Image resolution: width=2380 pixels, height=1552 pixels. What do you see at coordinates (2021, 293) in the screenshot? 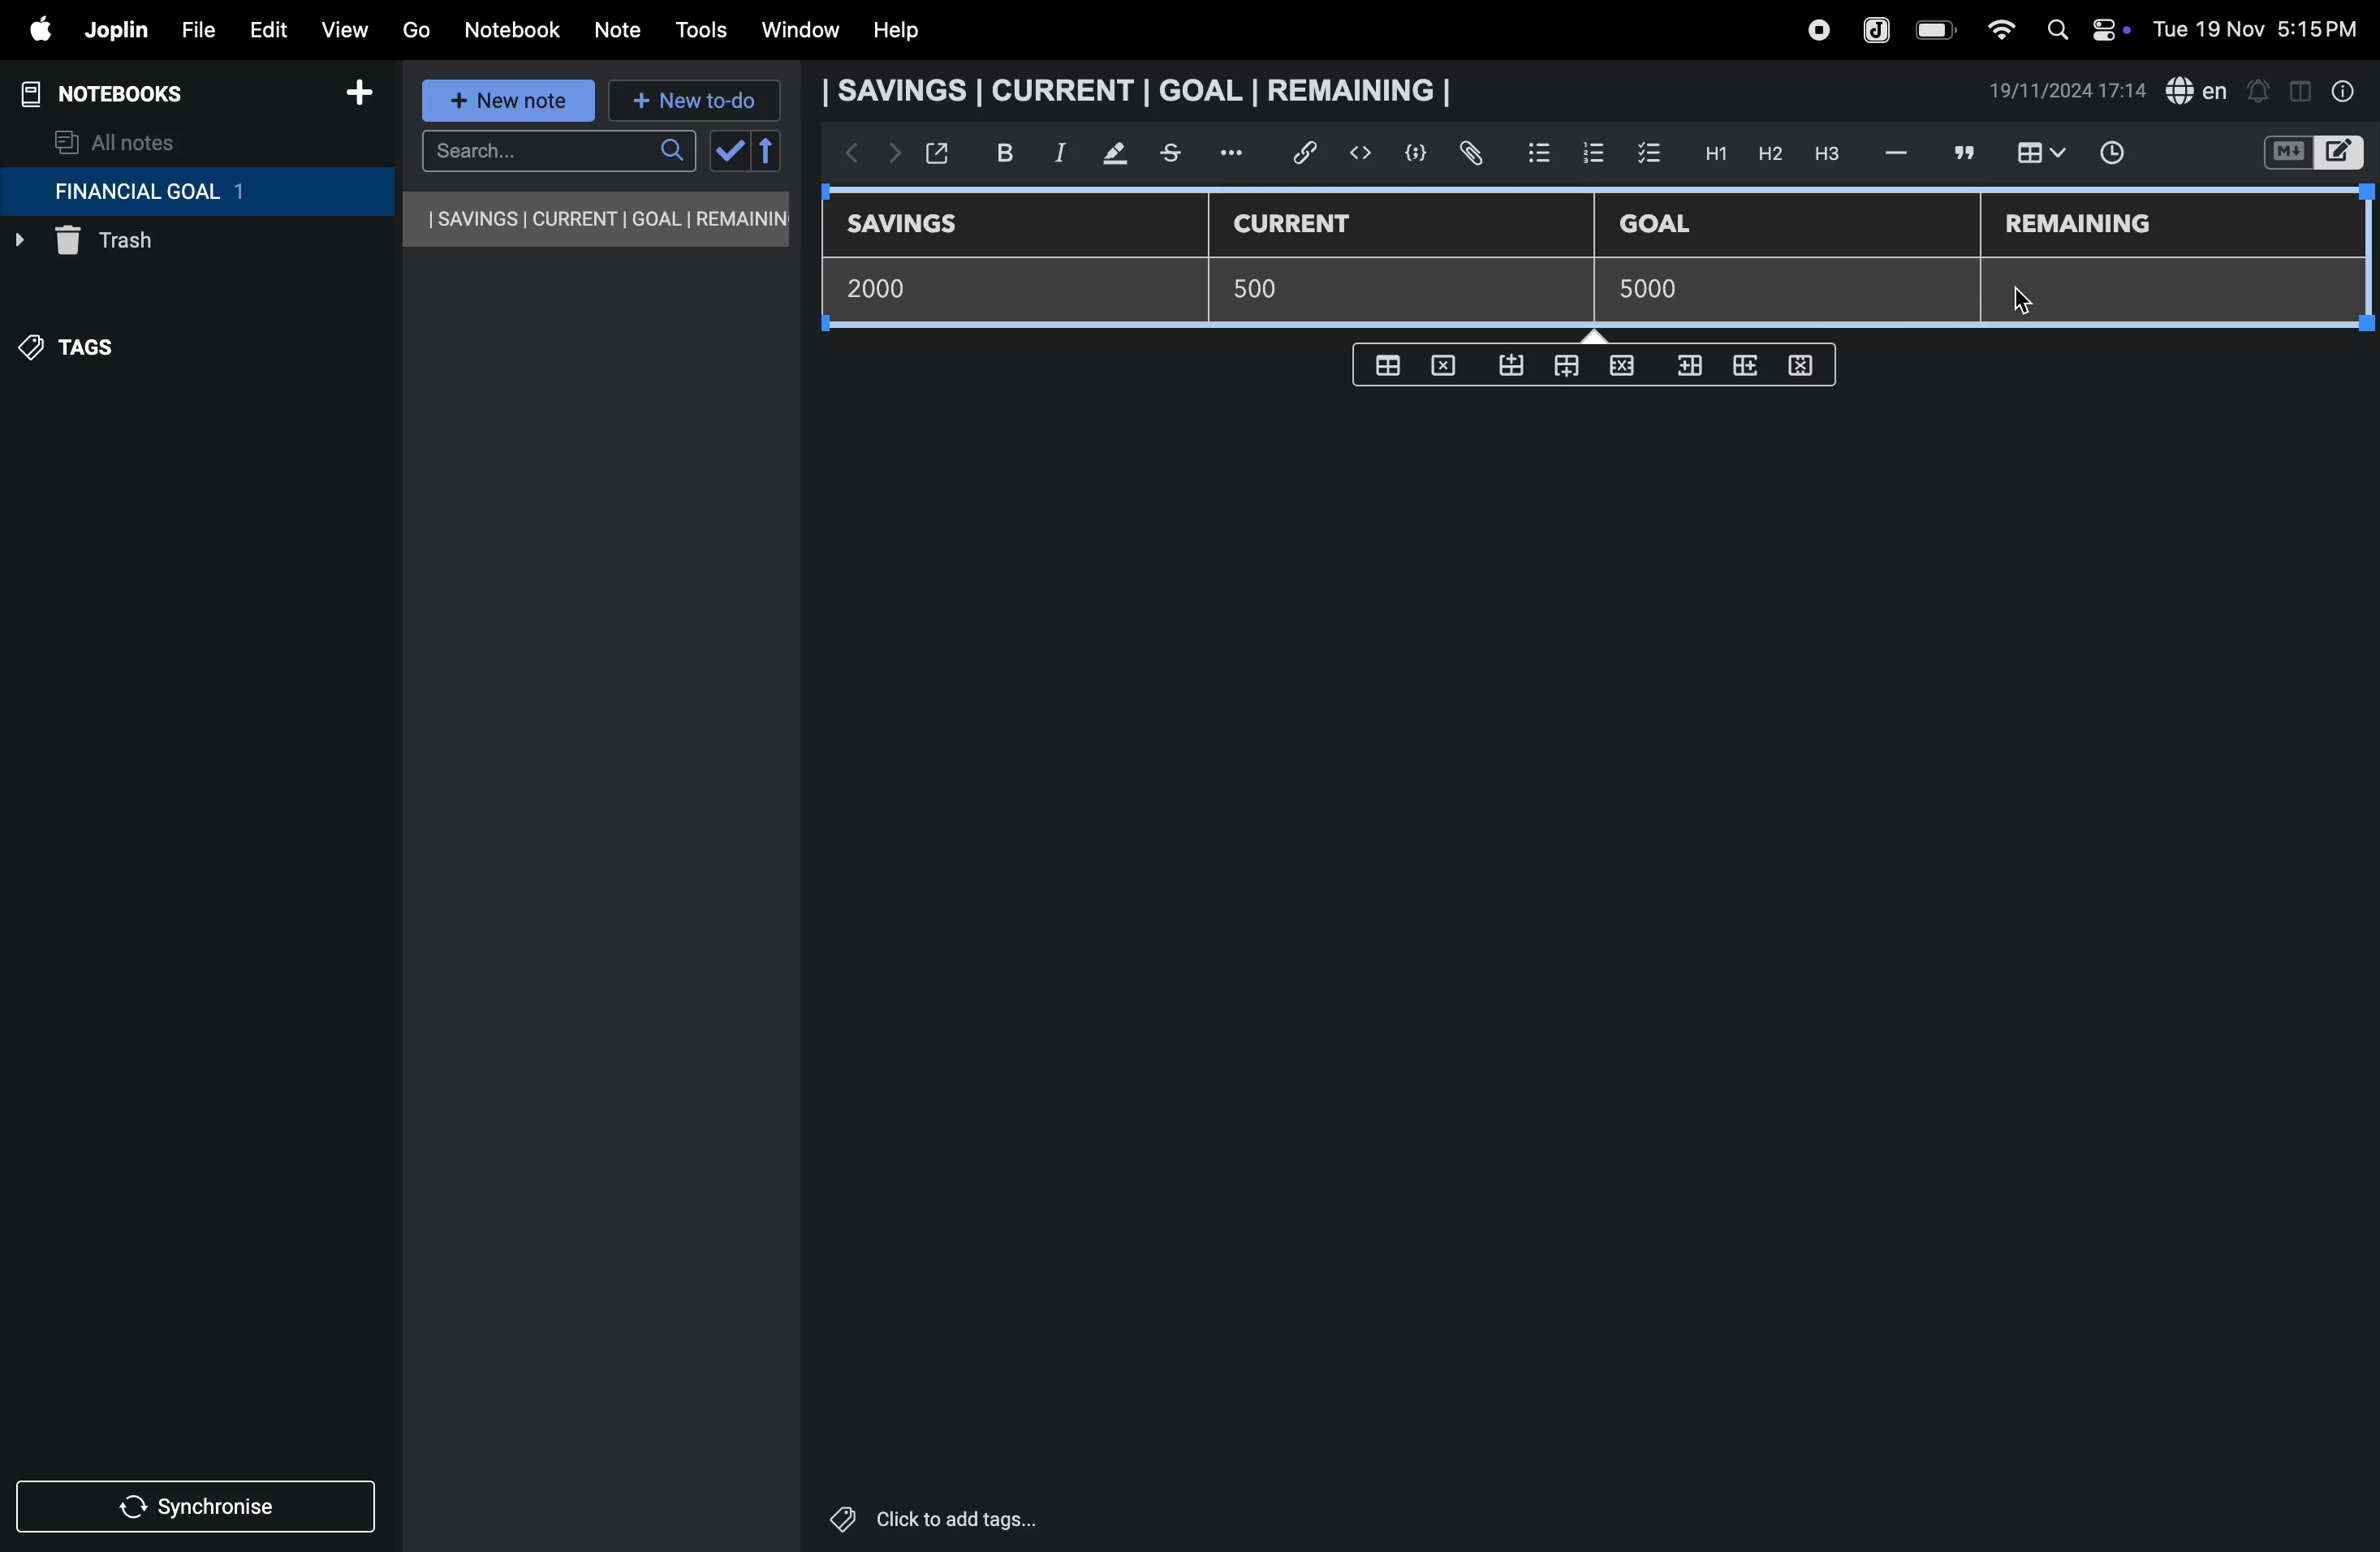
I see `cursor` at bounding box center [2021, 293].